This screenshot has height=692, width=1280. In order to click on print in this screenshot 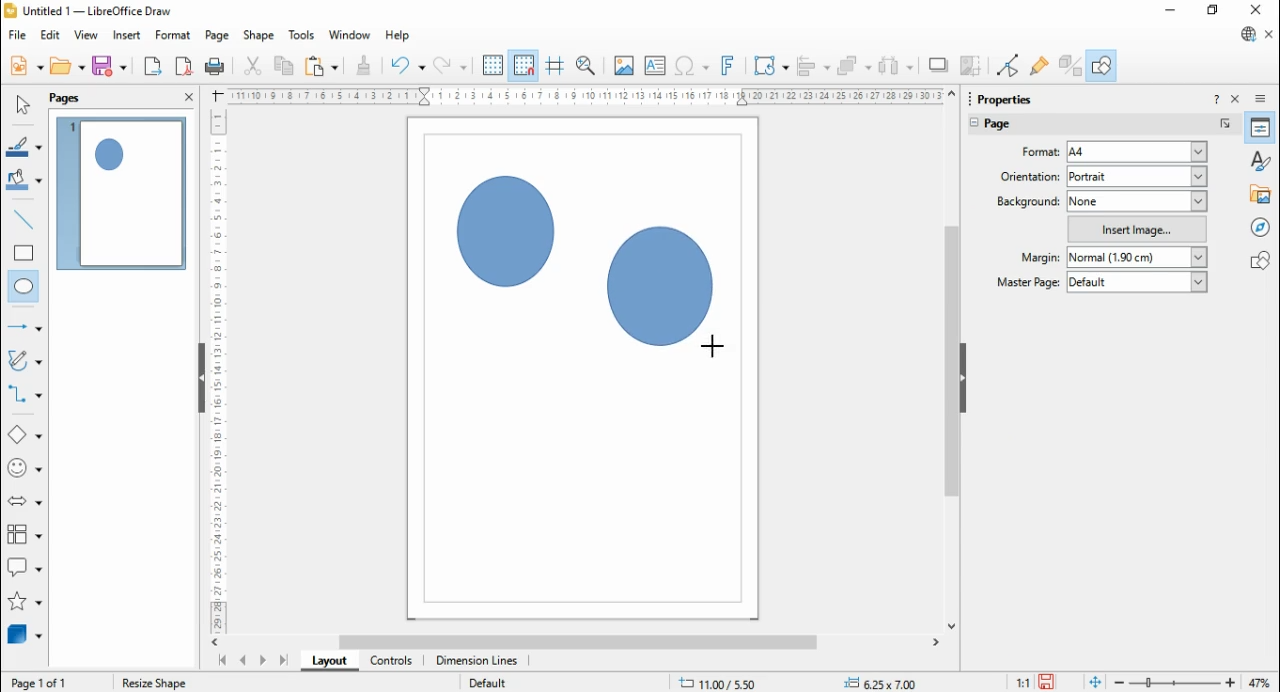, I will do `click(214, 66)`.